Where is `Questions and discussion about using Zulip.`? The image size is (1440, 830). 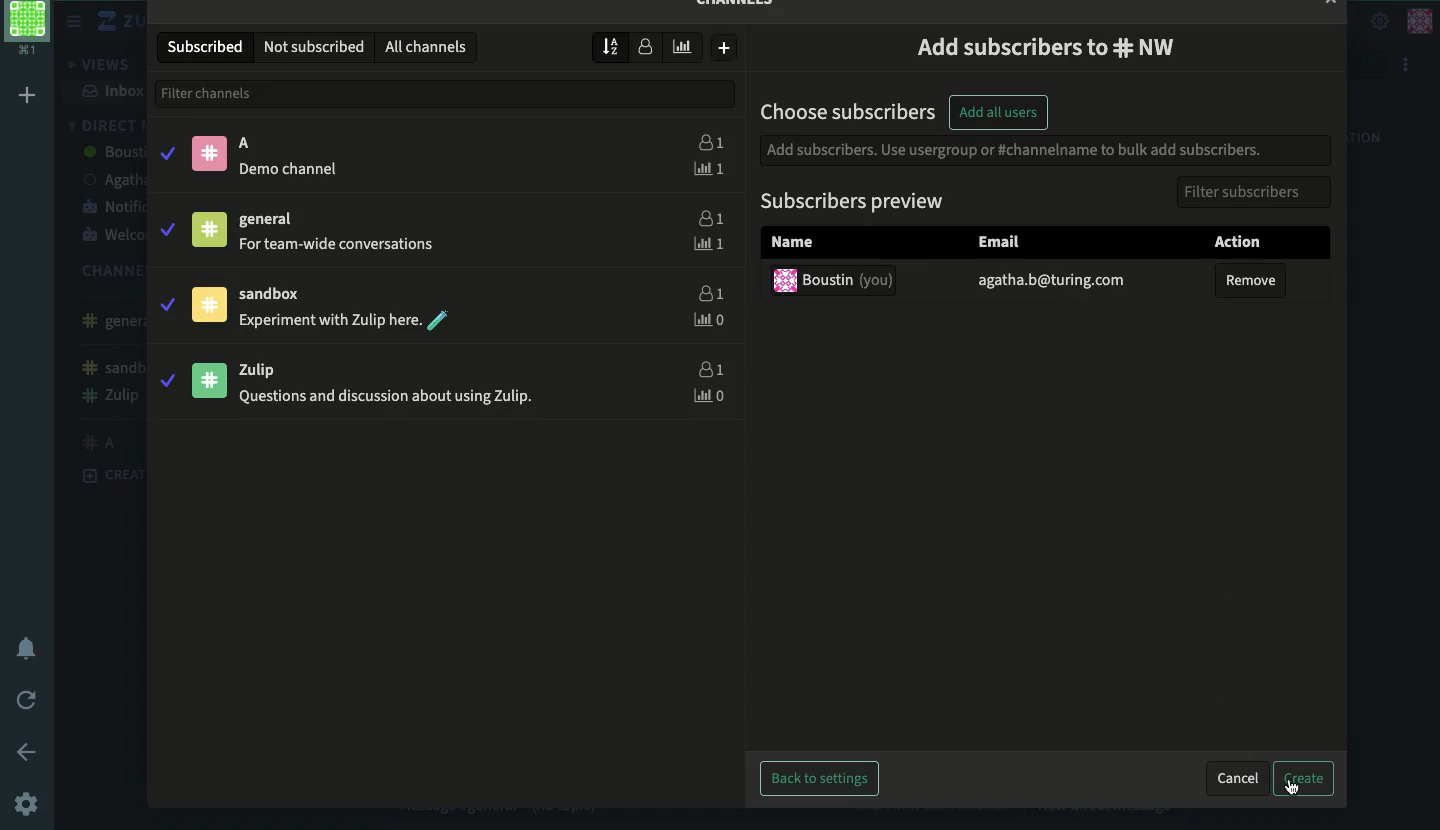 Questions and discussion about using Zulip. is located at coordinates (390, 397).